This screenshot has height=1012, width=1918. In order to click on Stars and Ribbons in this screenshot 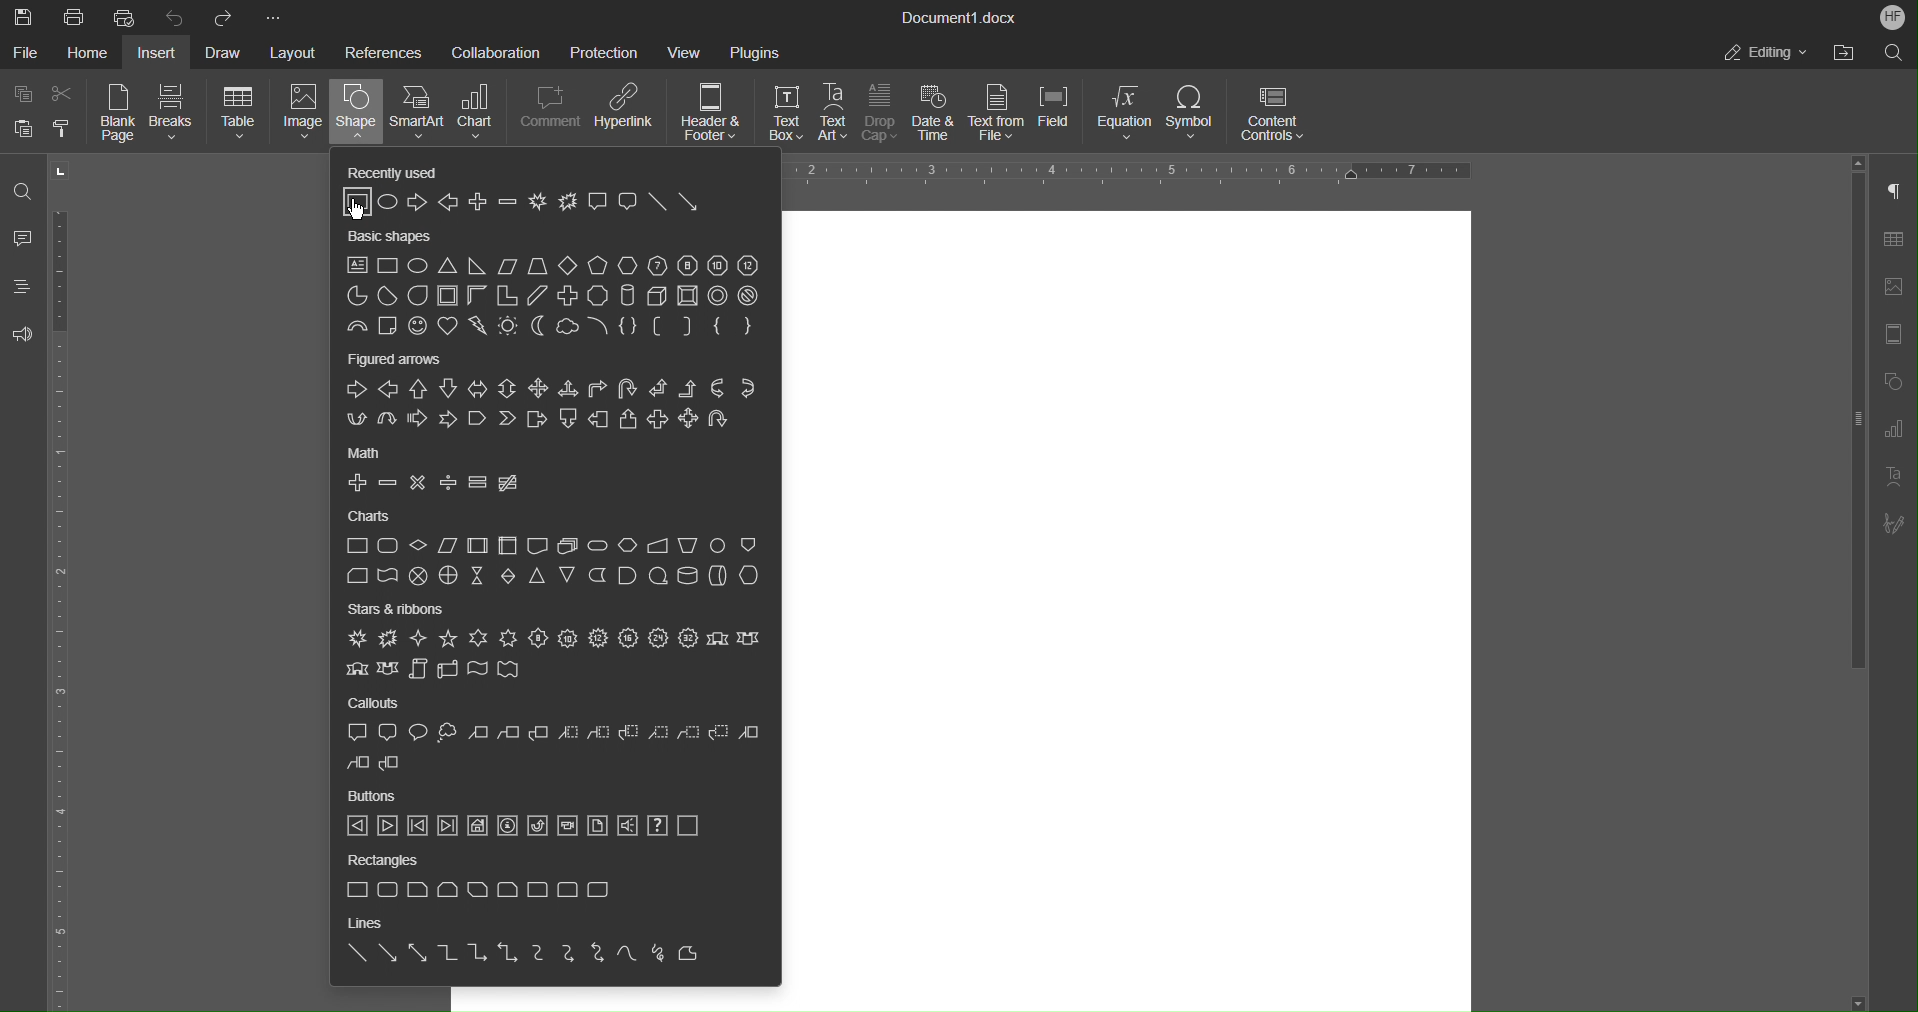, I will do `click(399, 609)`.